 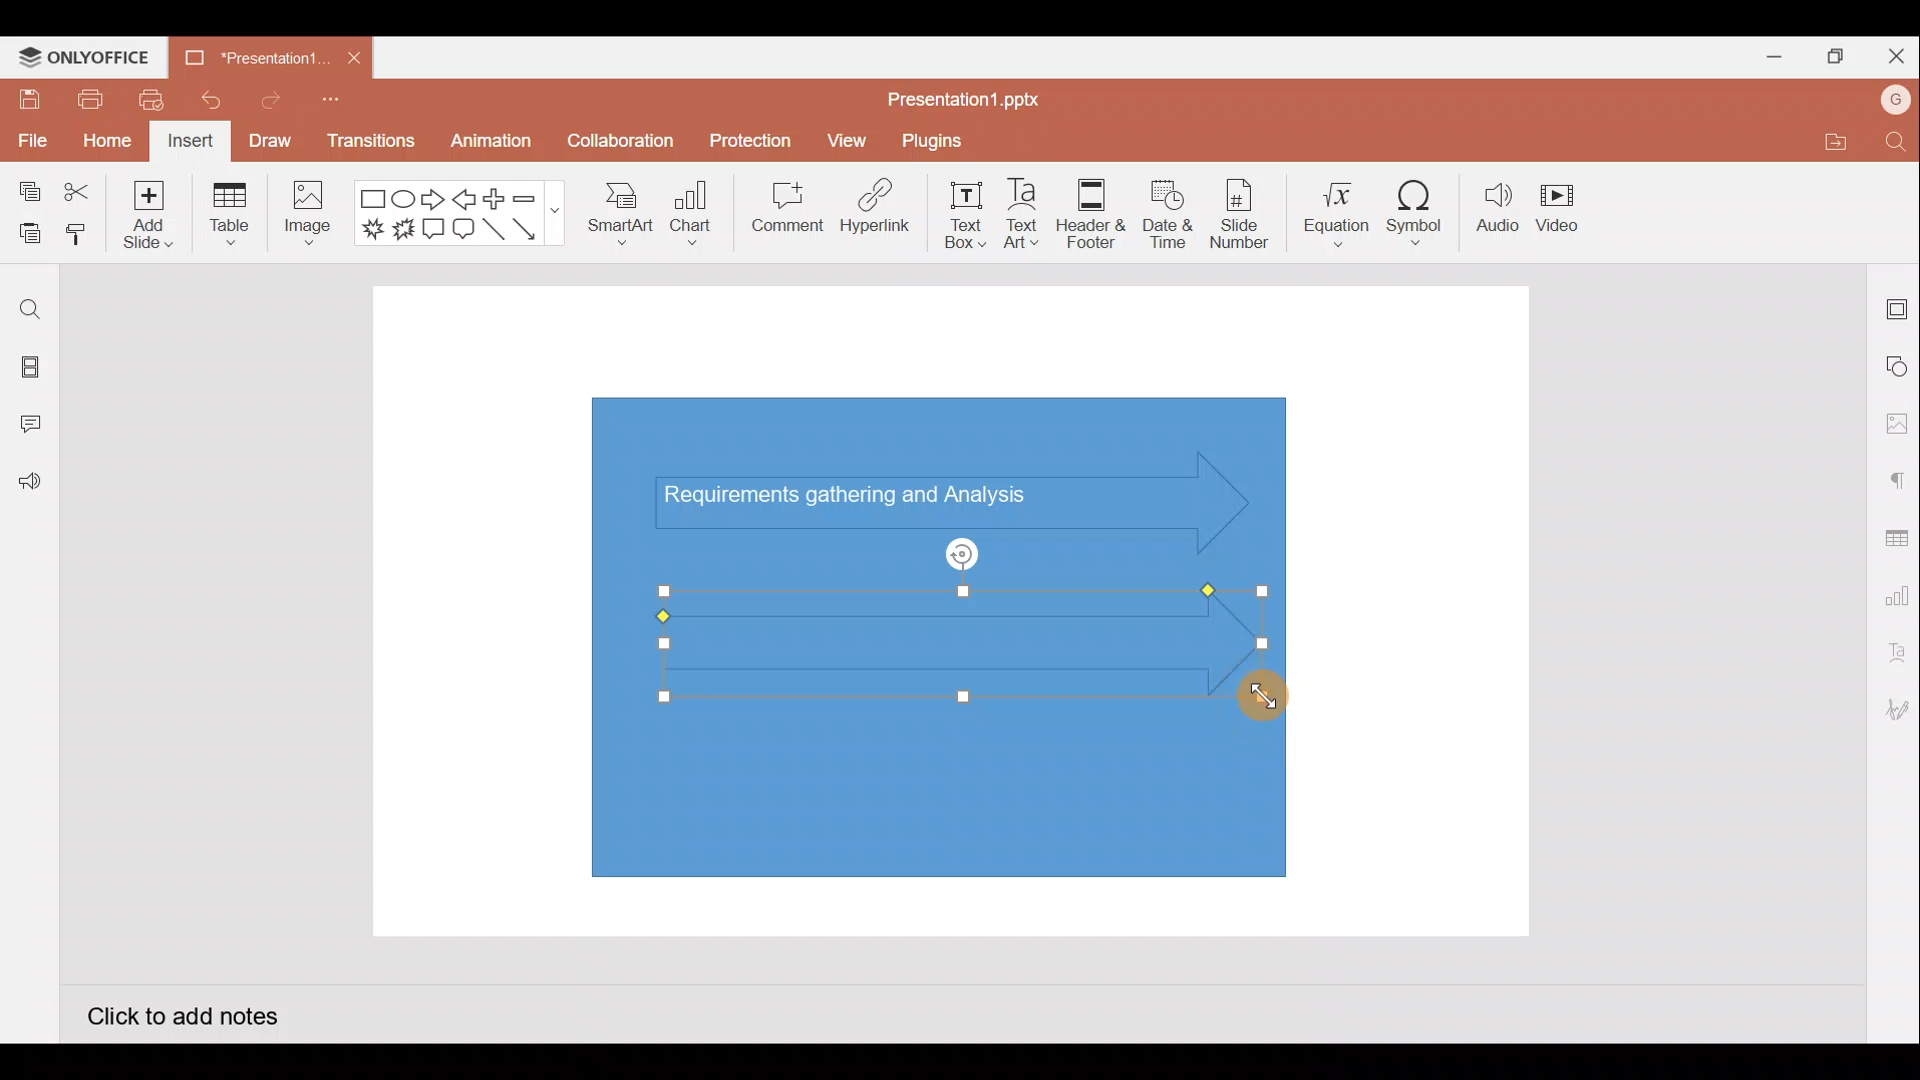 I want to click on Plugins, so click(x=946, y=138).